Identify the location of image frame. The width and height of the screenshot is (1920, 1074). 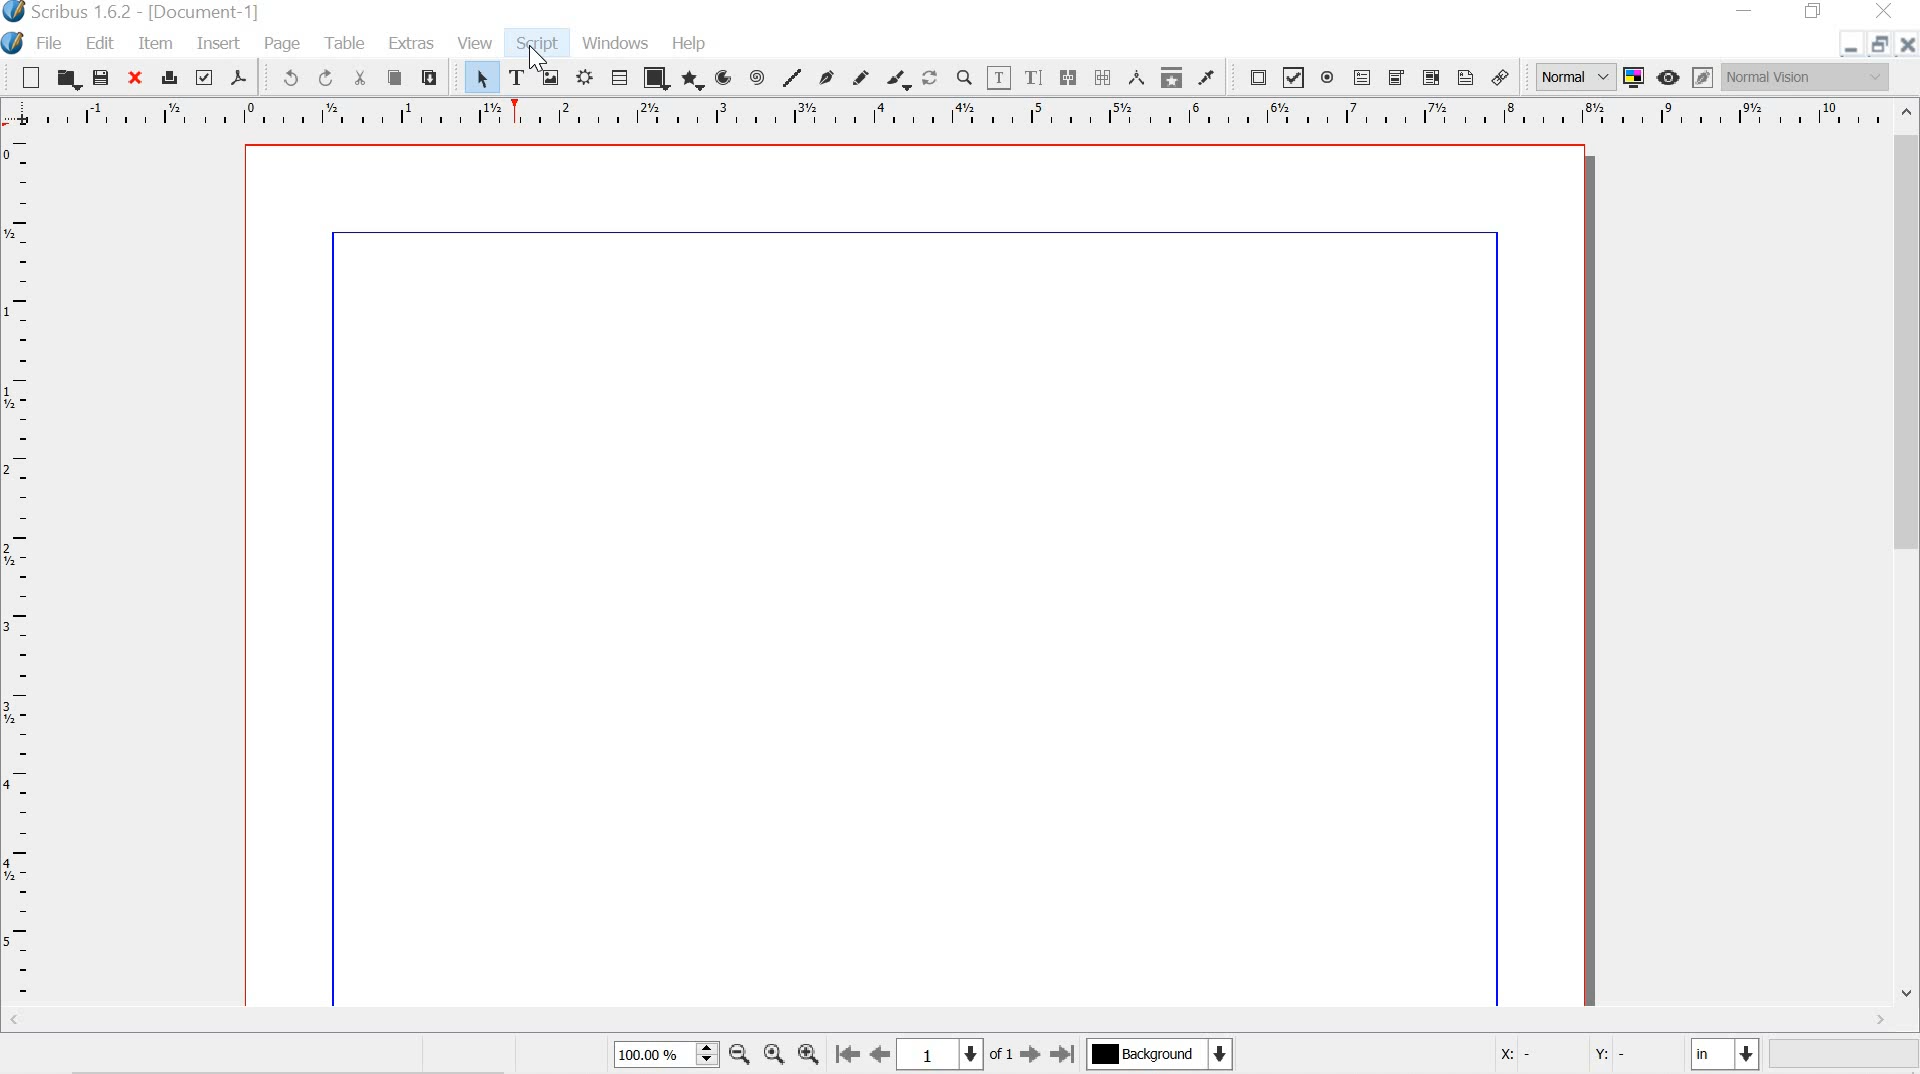
(551, 76).